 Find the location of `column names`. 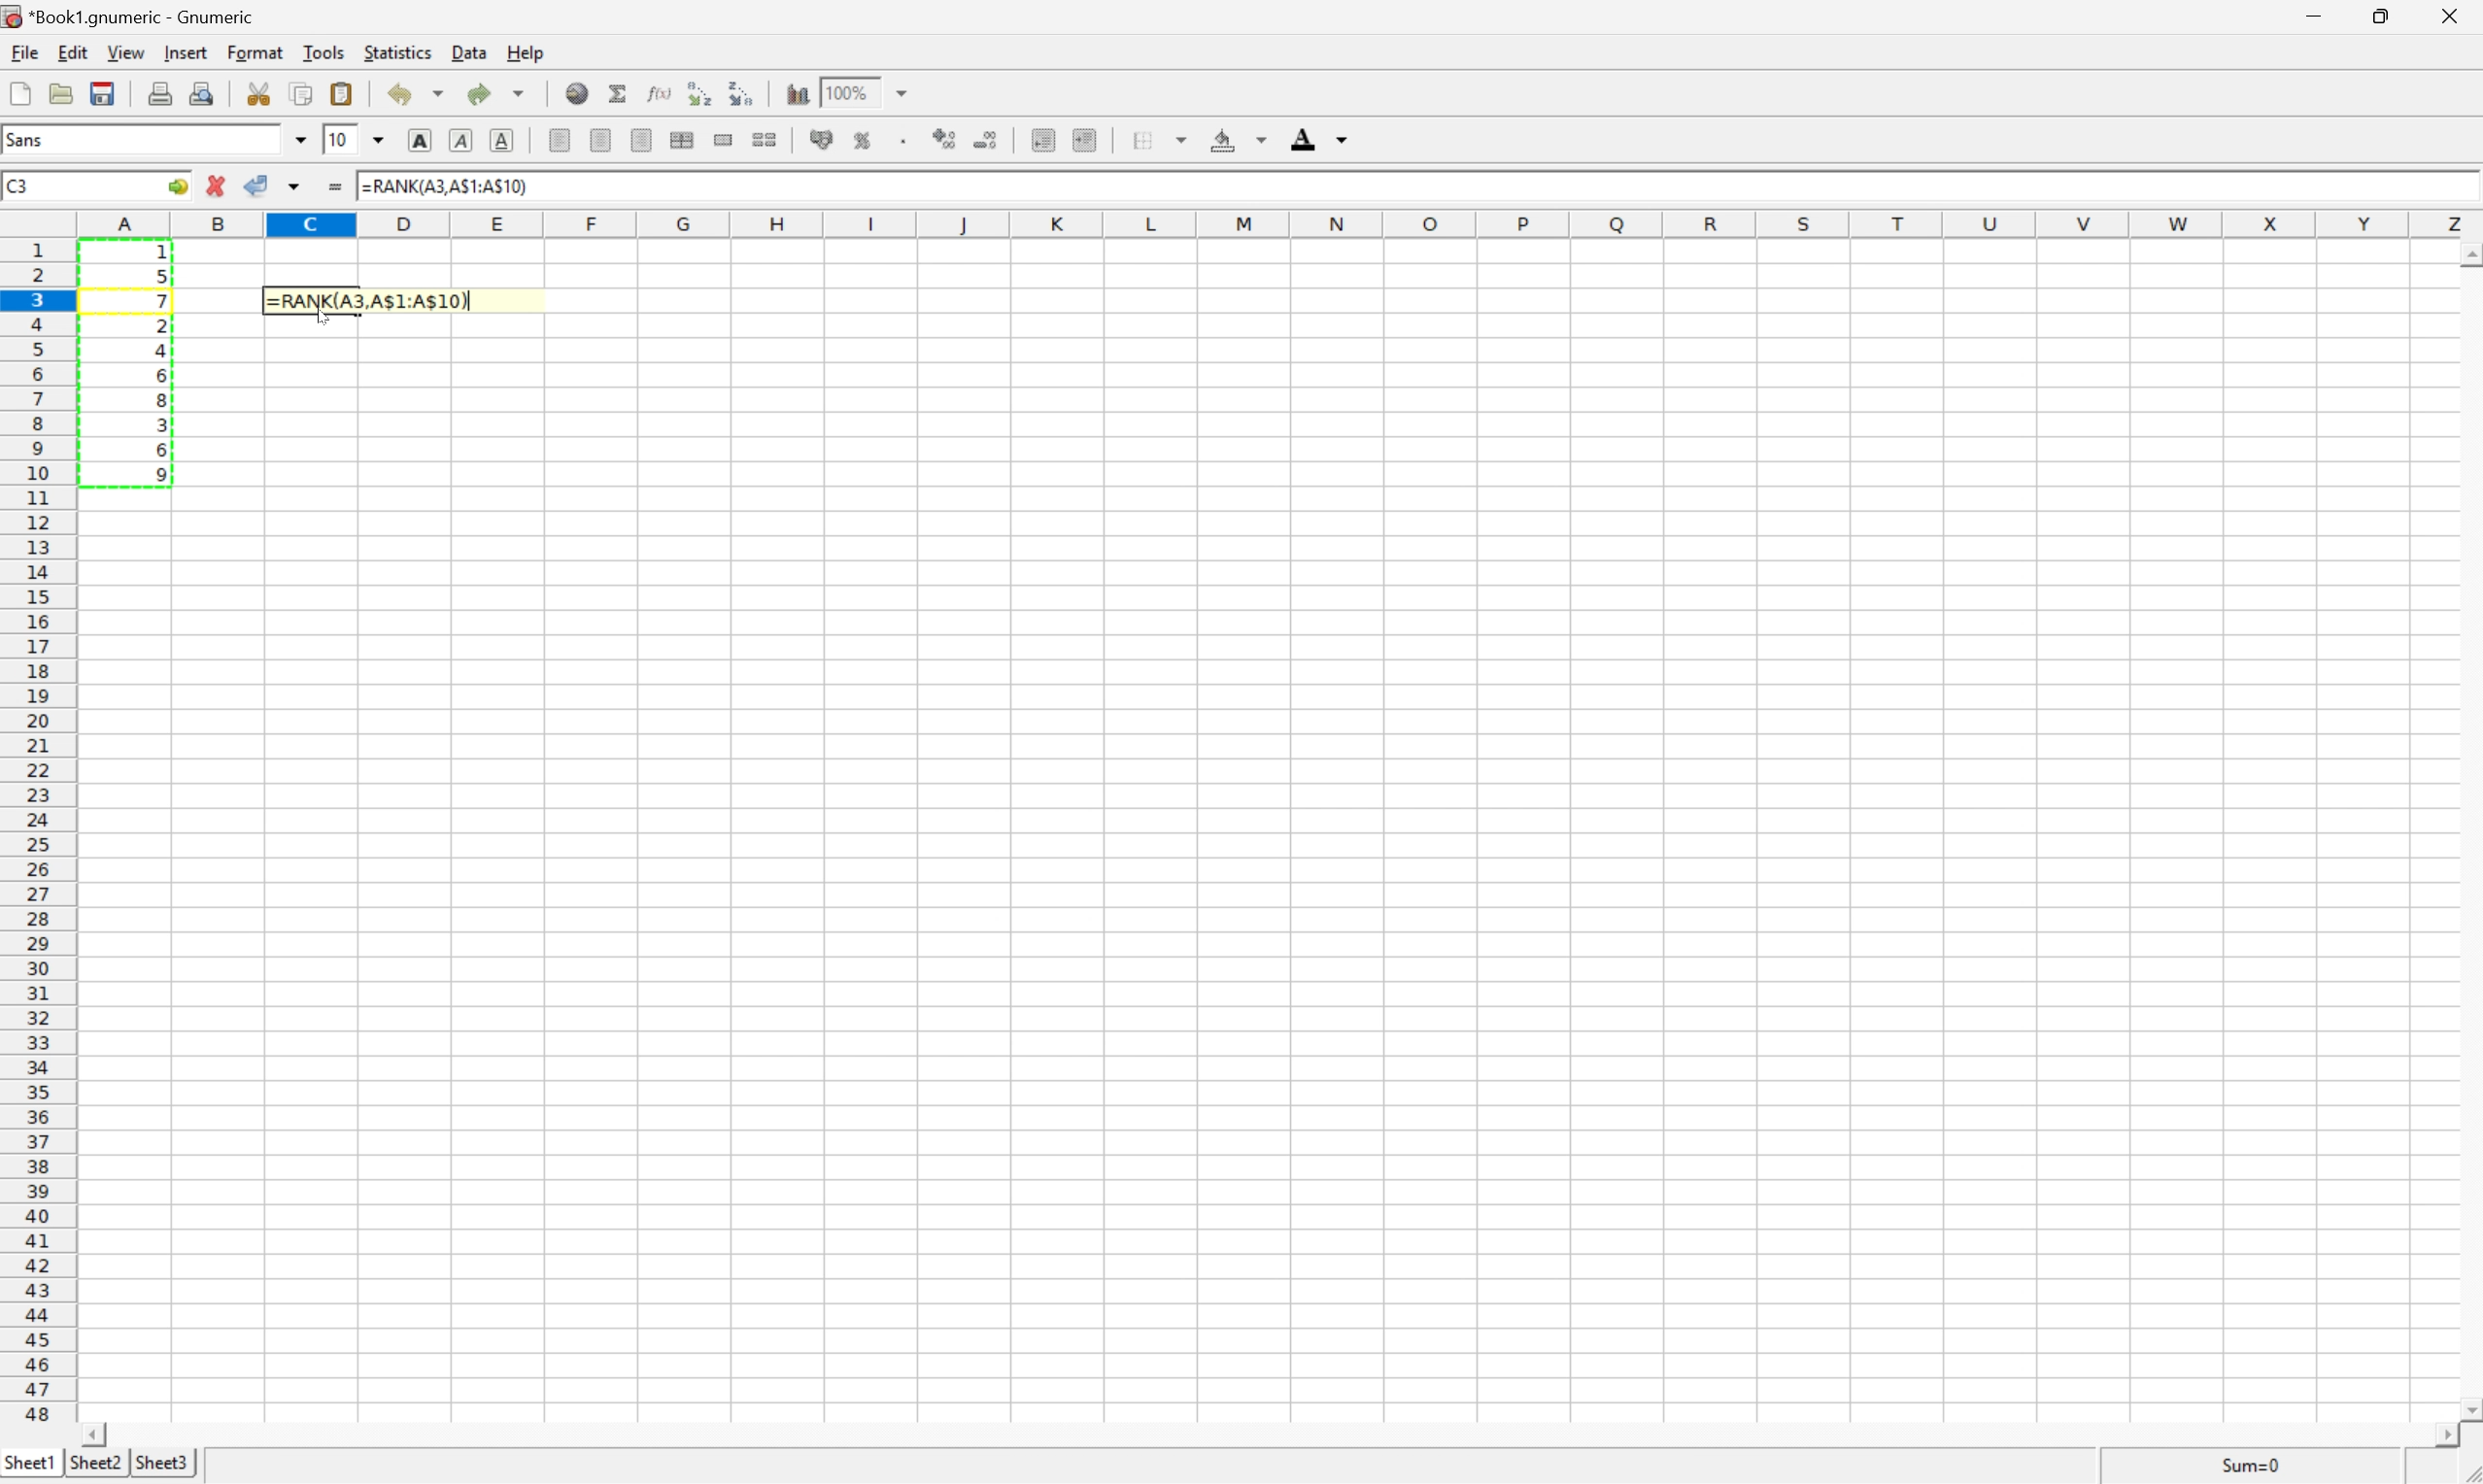

column names is located at coordinates (1279, 223).